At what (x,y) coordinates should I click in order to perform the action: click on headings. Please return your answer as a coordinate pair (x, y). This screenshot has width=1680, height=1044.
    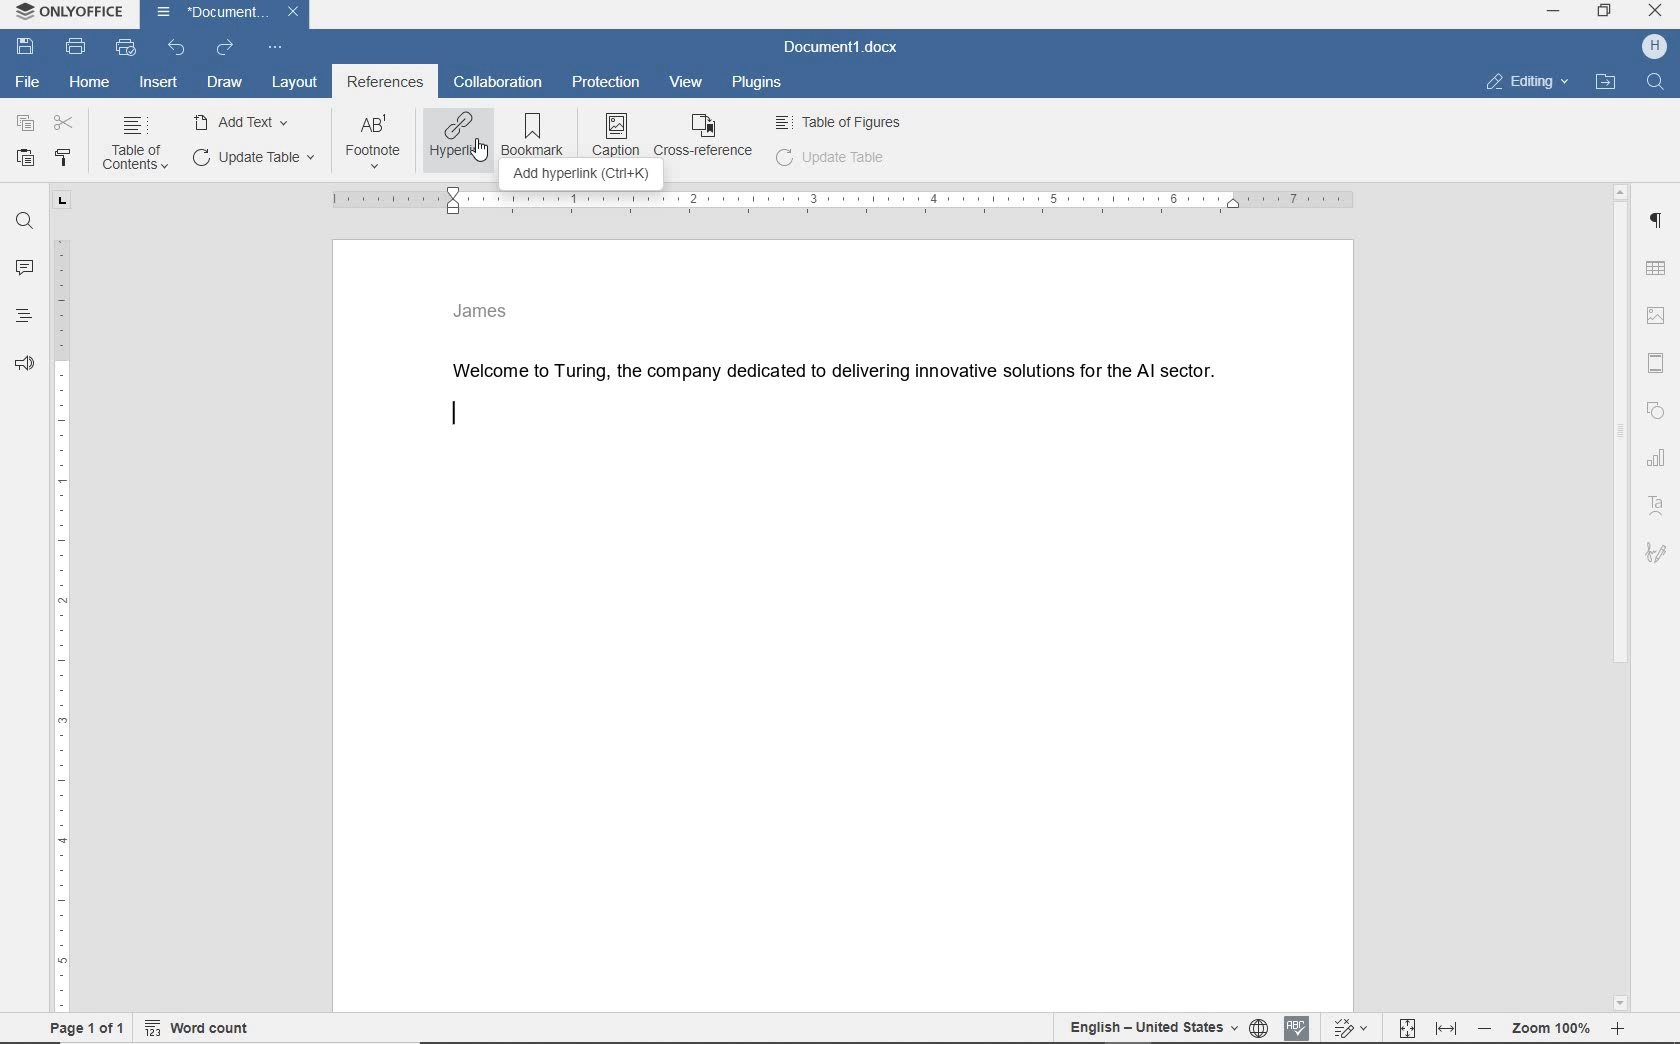
    Looking at the image, I should click on (23, 321).